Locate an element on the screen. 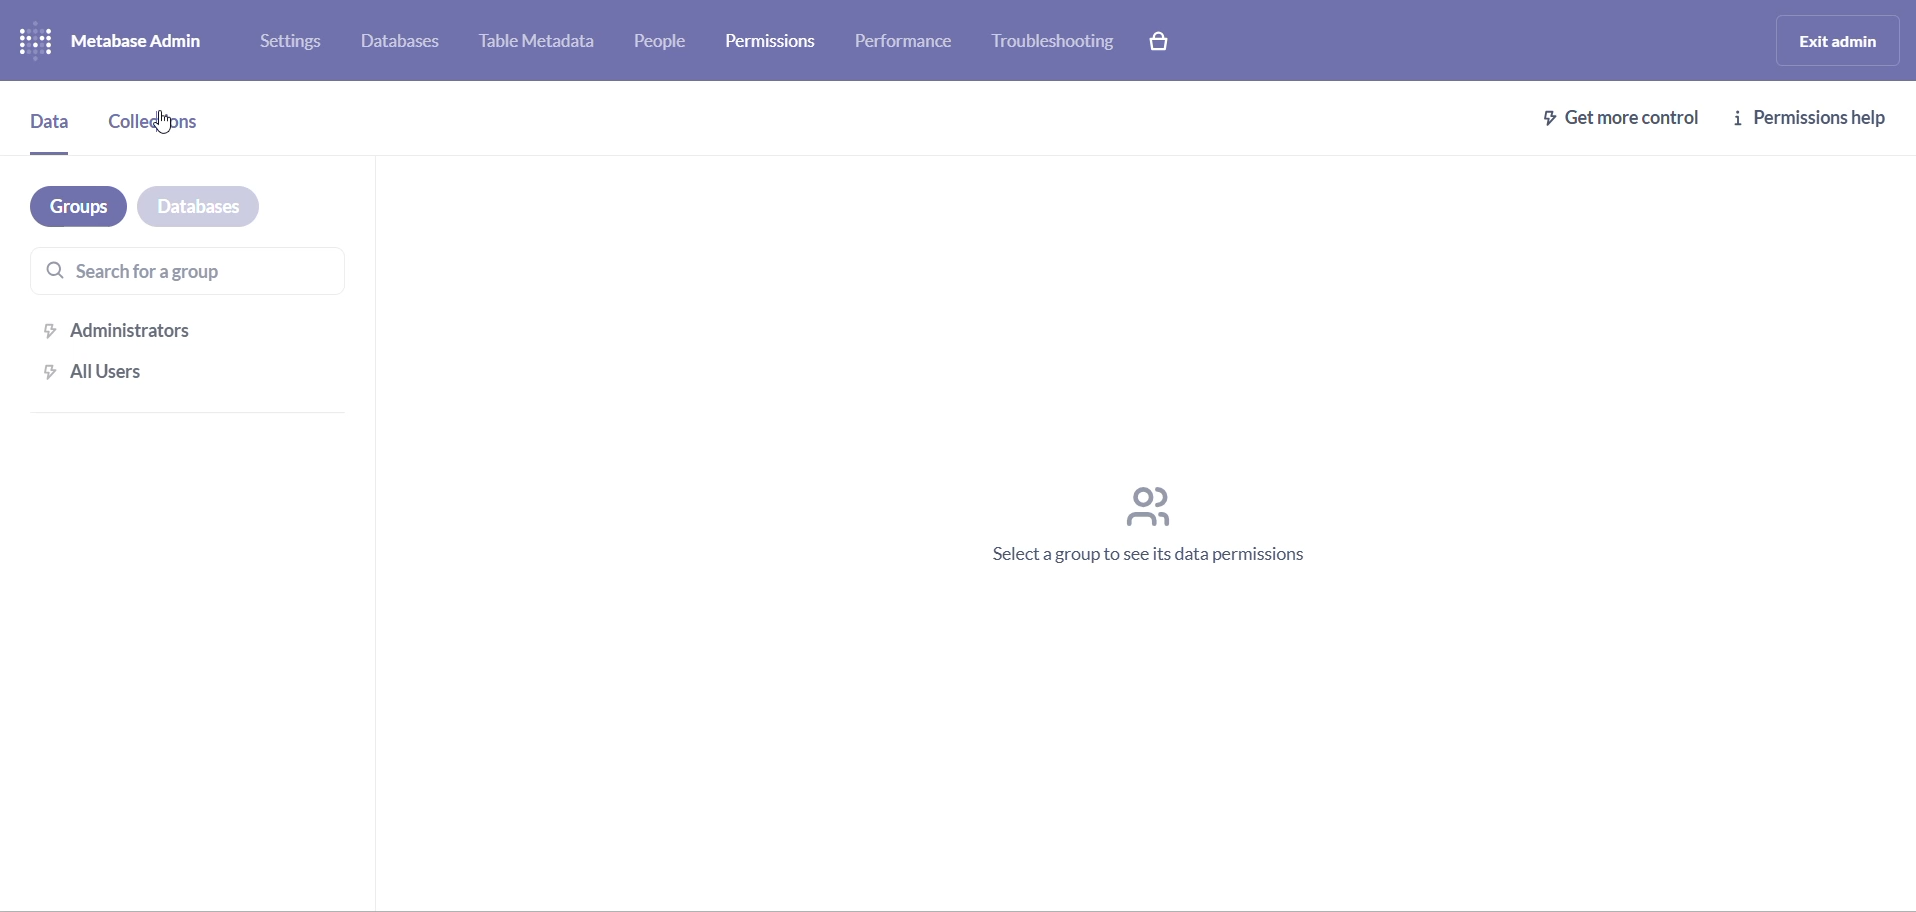  paid version is located at coordinates (1168, 40).